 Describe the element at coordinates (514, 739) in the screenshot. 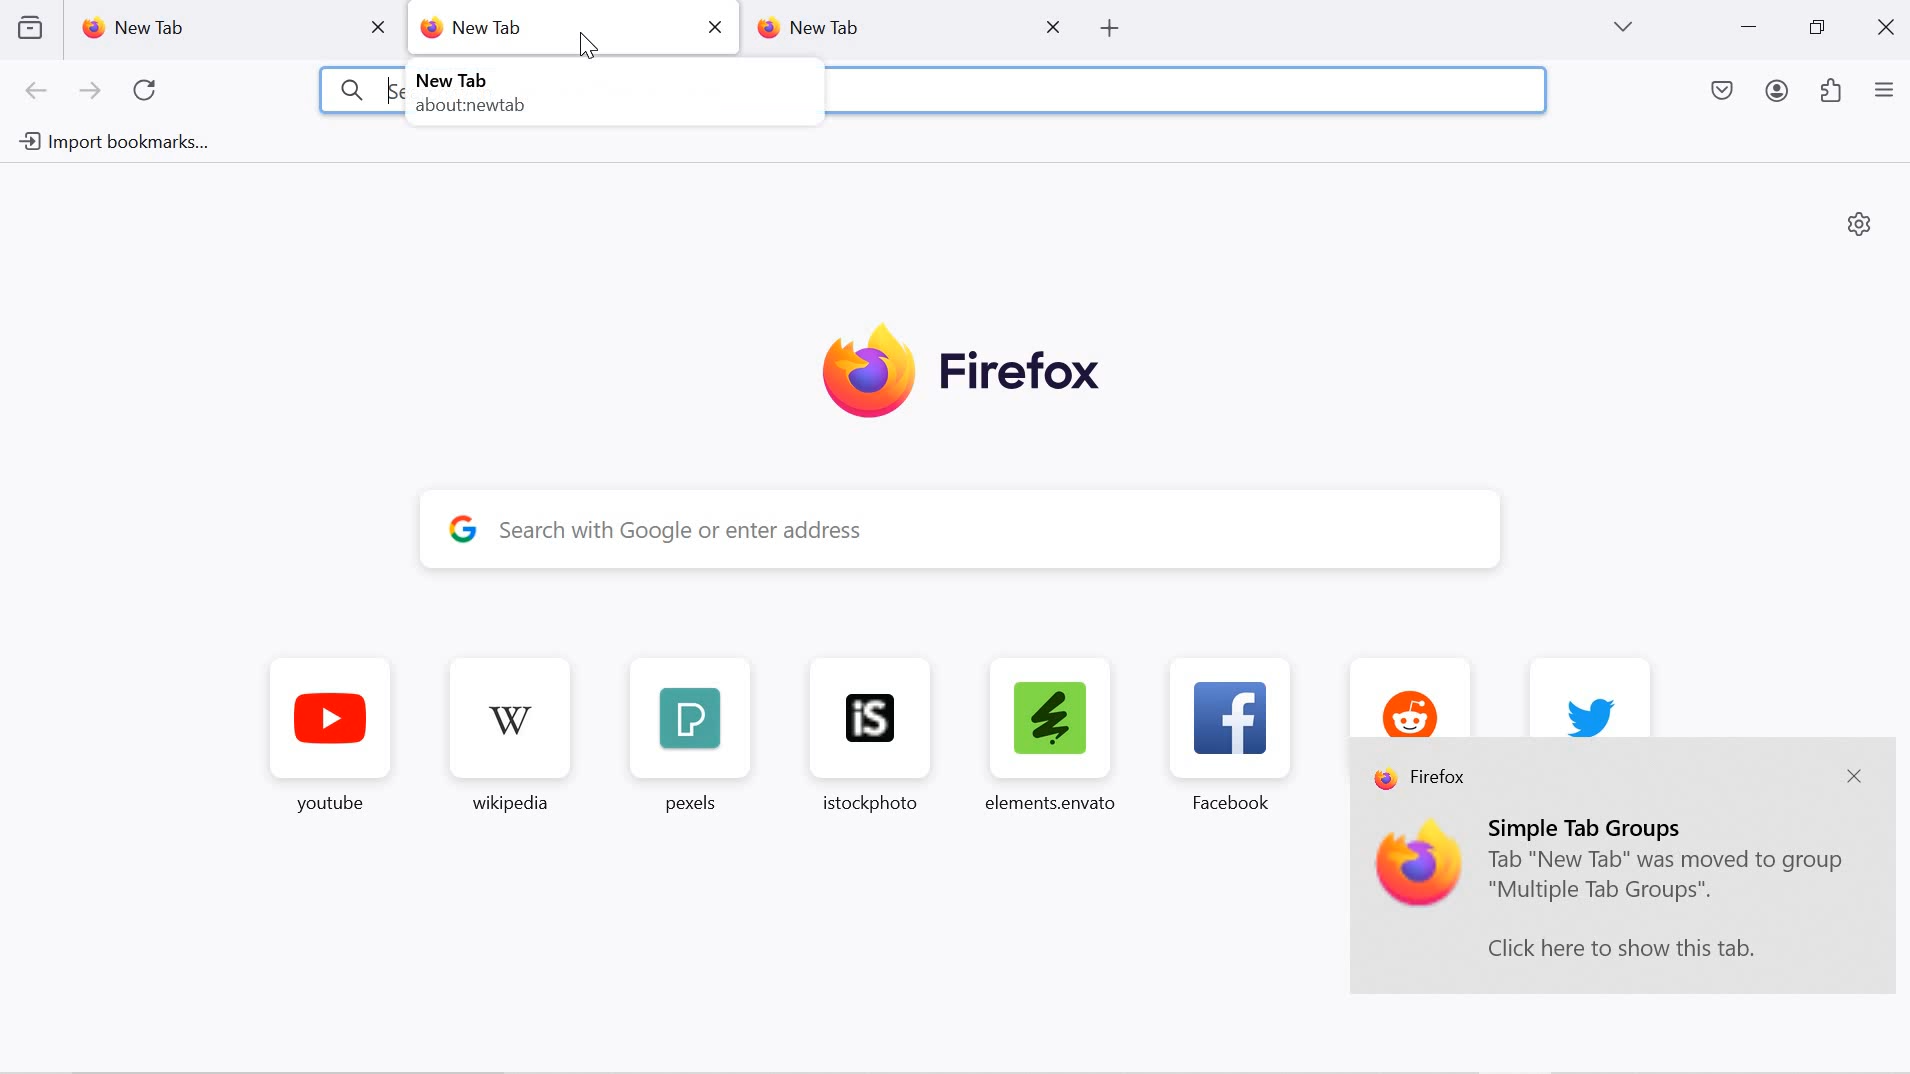

I see `wikipedia favorite` at that location.